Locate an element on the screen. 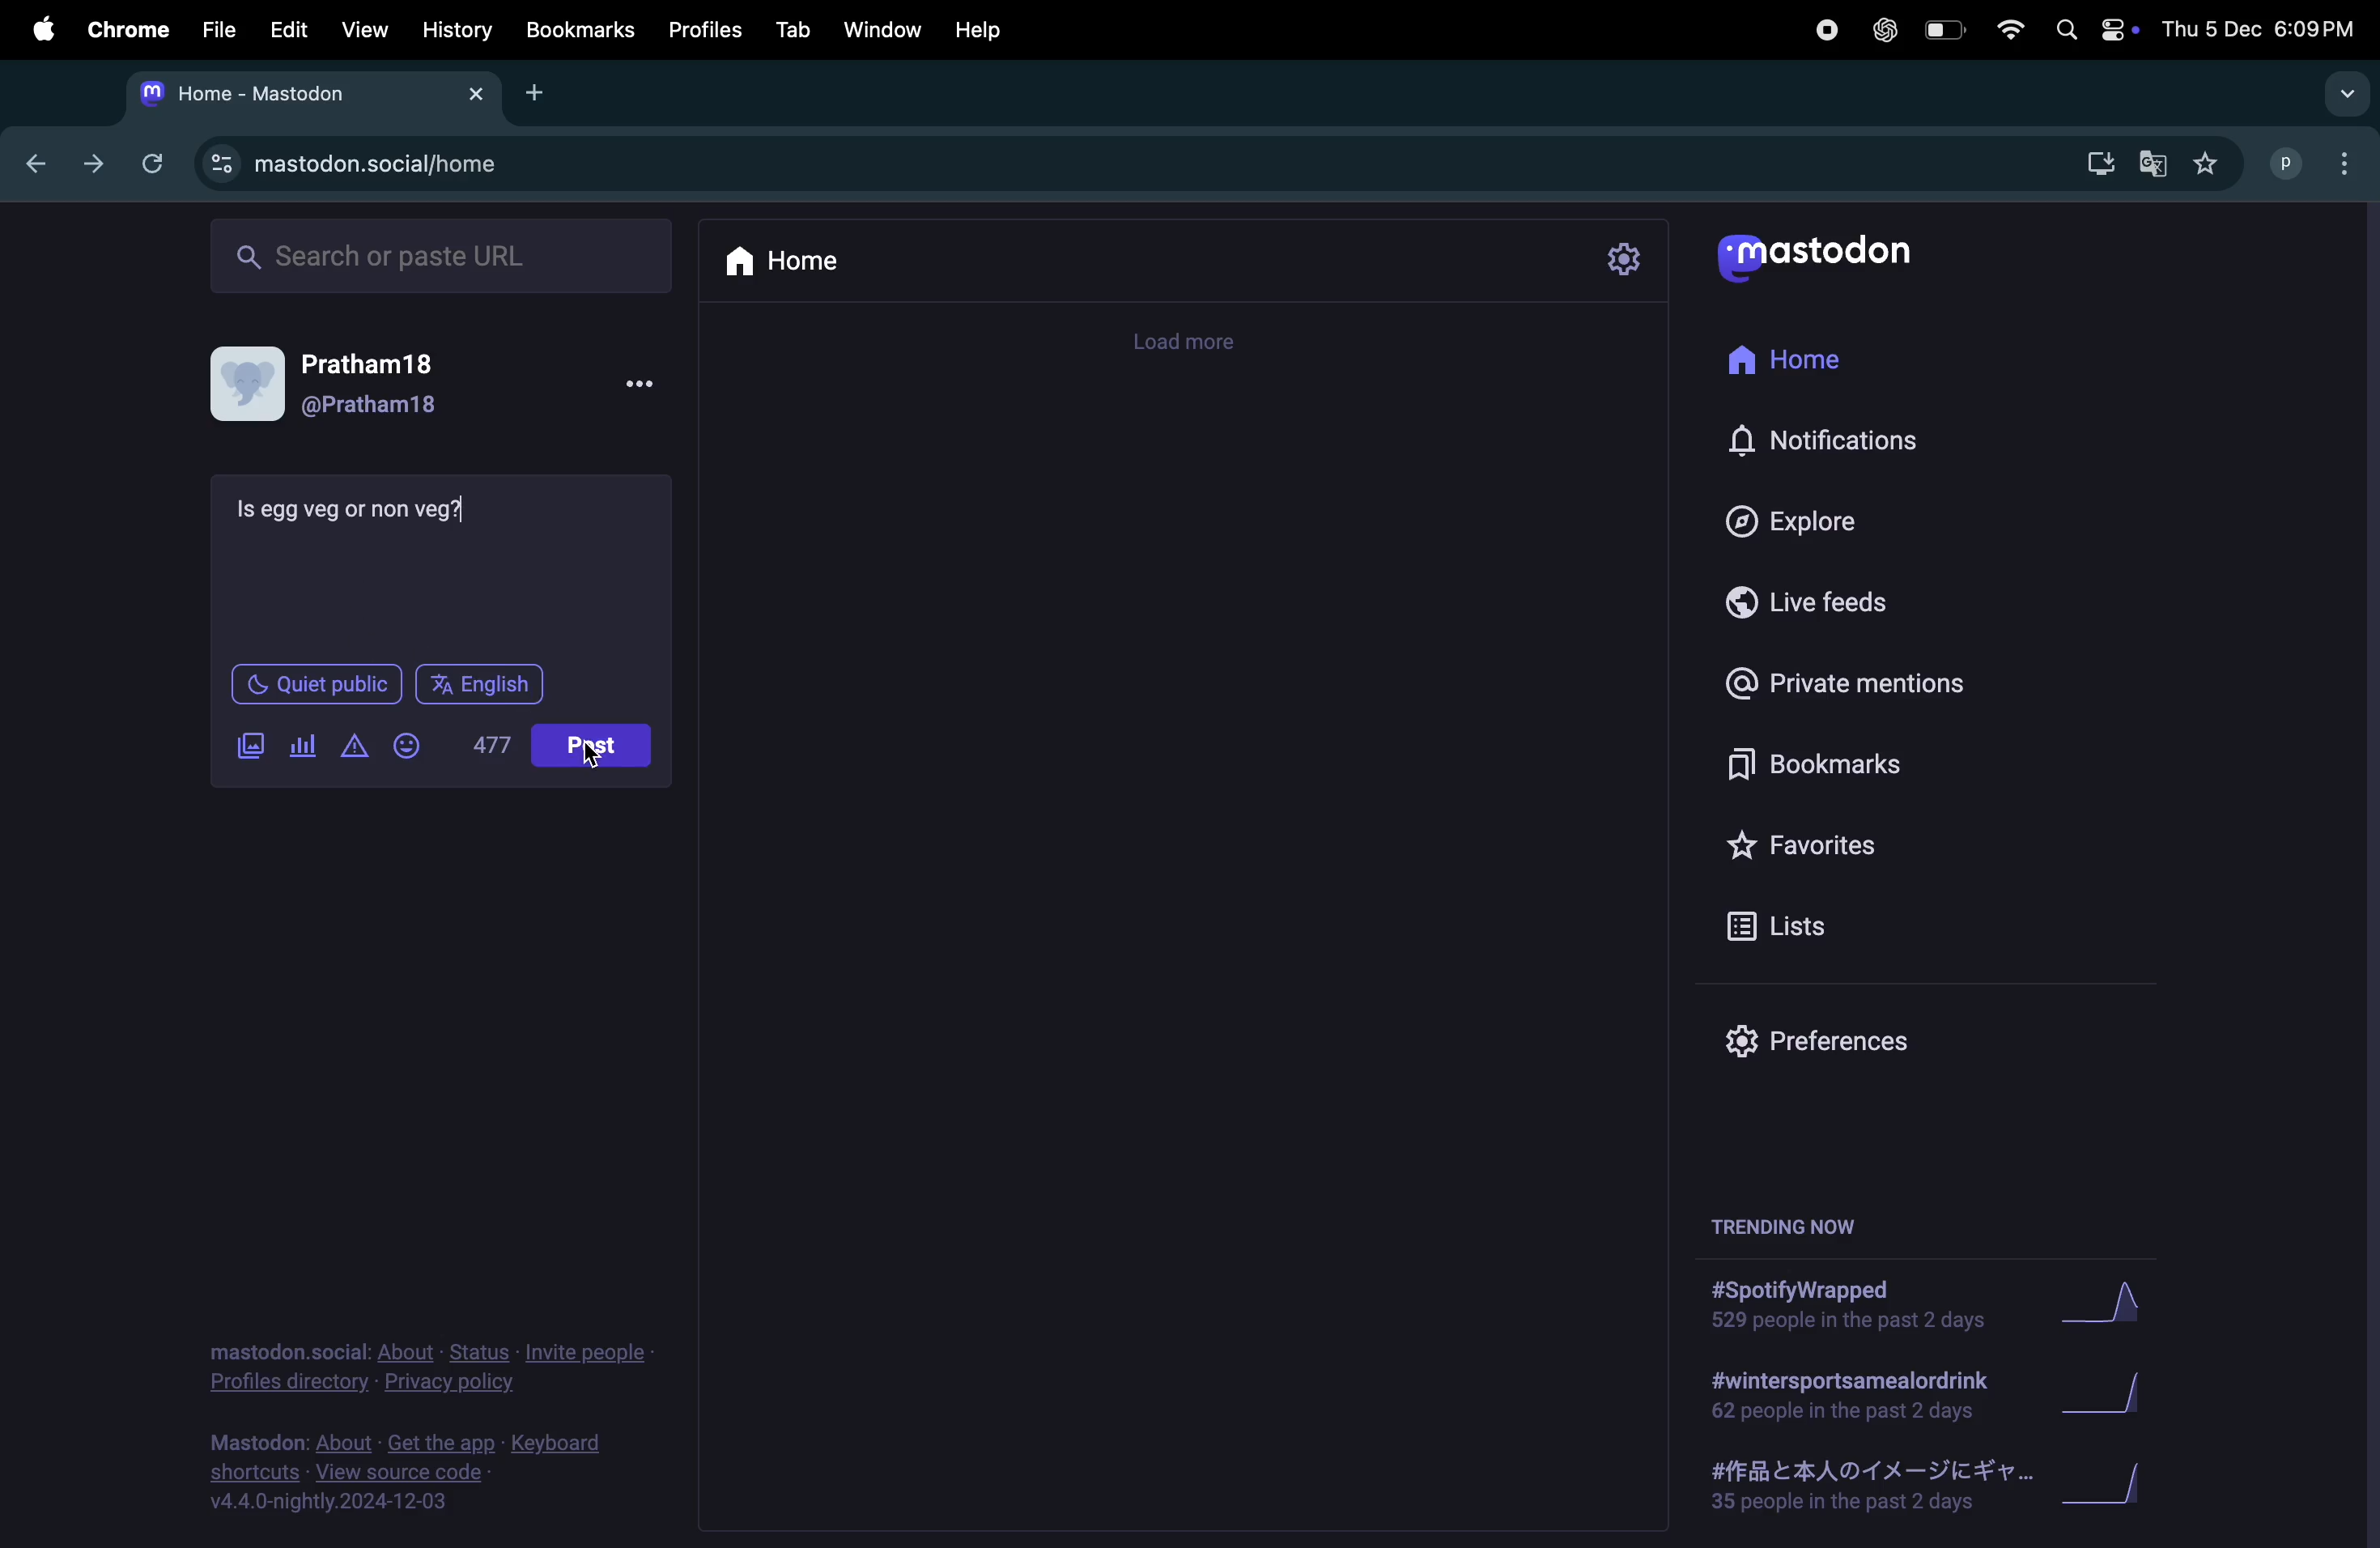 The height and width of the screenshot is (1548, 2380). forward is located at coordinates (93, 164).